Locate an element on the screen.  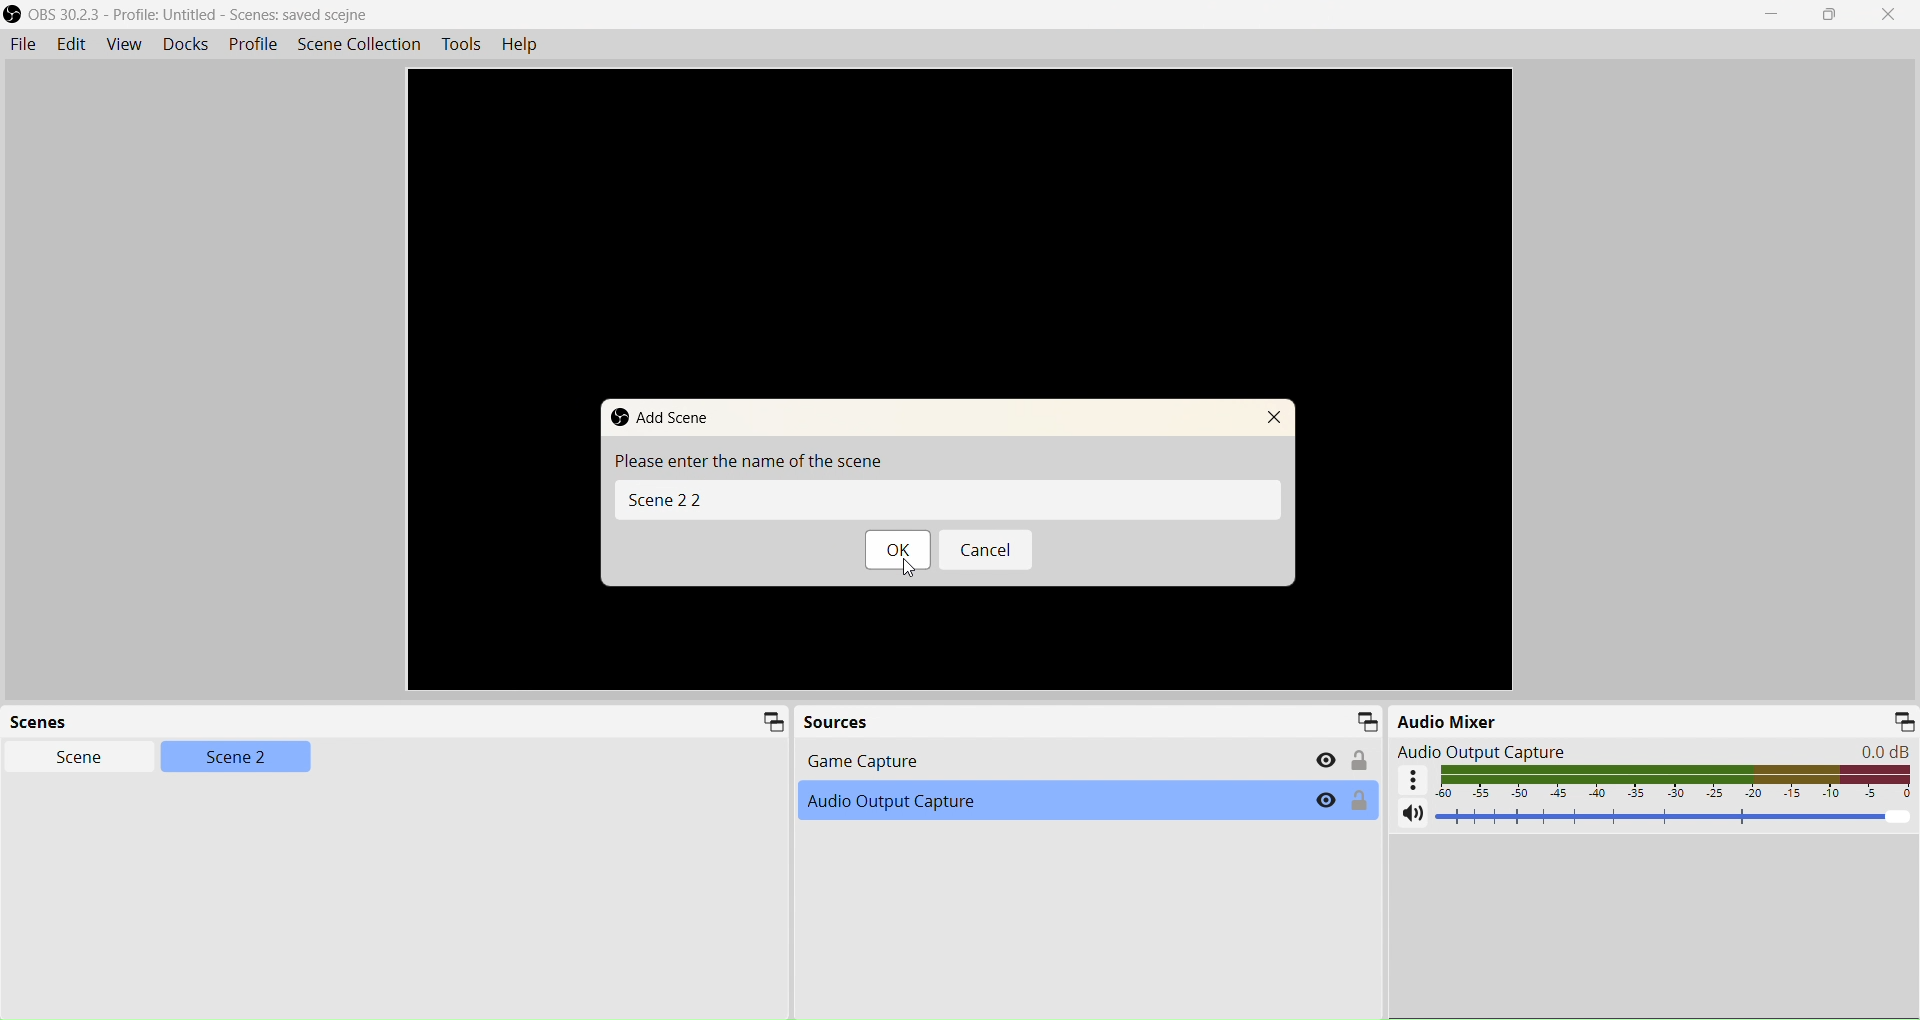
Audio Output Capture is located at coordinates (1086, 799).